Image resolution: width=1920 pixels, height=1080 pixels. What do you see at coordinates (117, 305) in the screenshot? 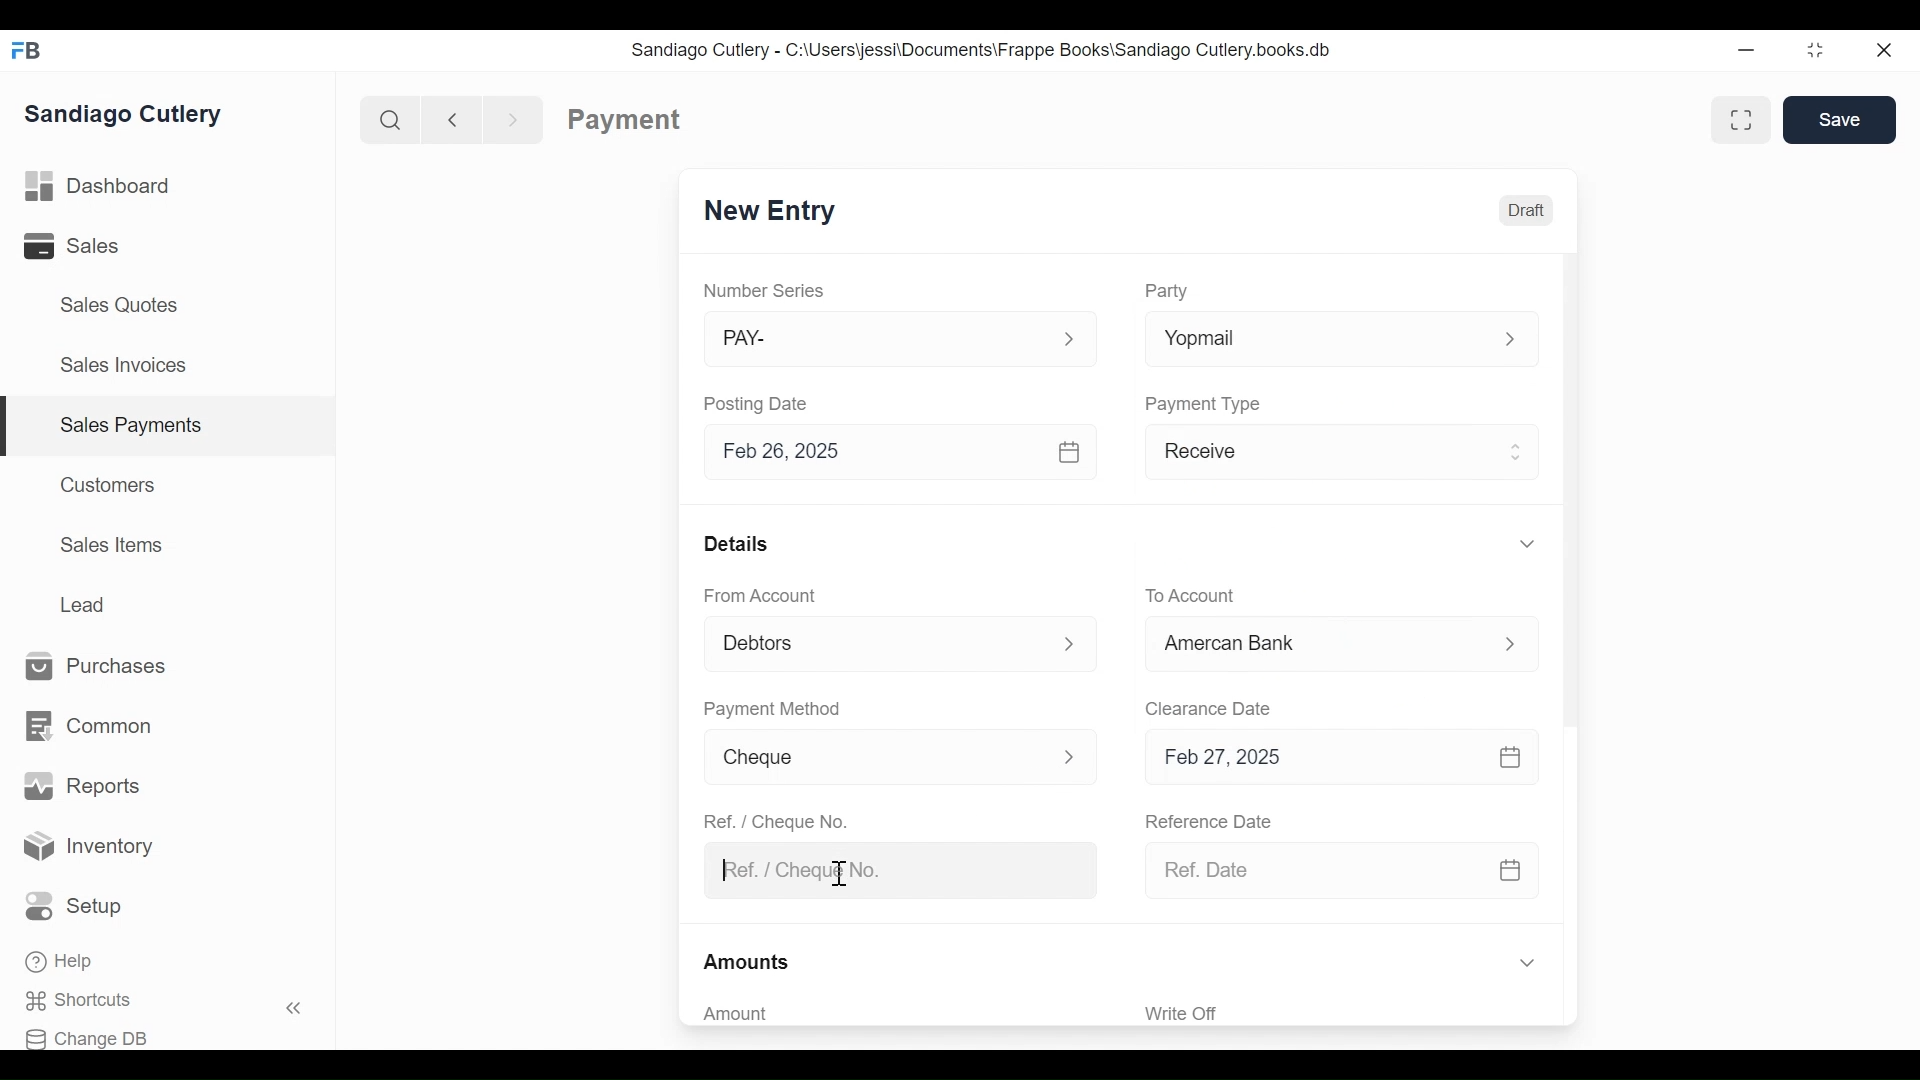
I see `Sales Quotes` at bounding box center [117, 305].